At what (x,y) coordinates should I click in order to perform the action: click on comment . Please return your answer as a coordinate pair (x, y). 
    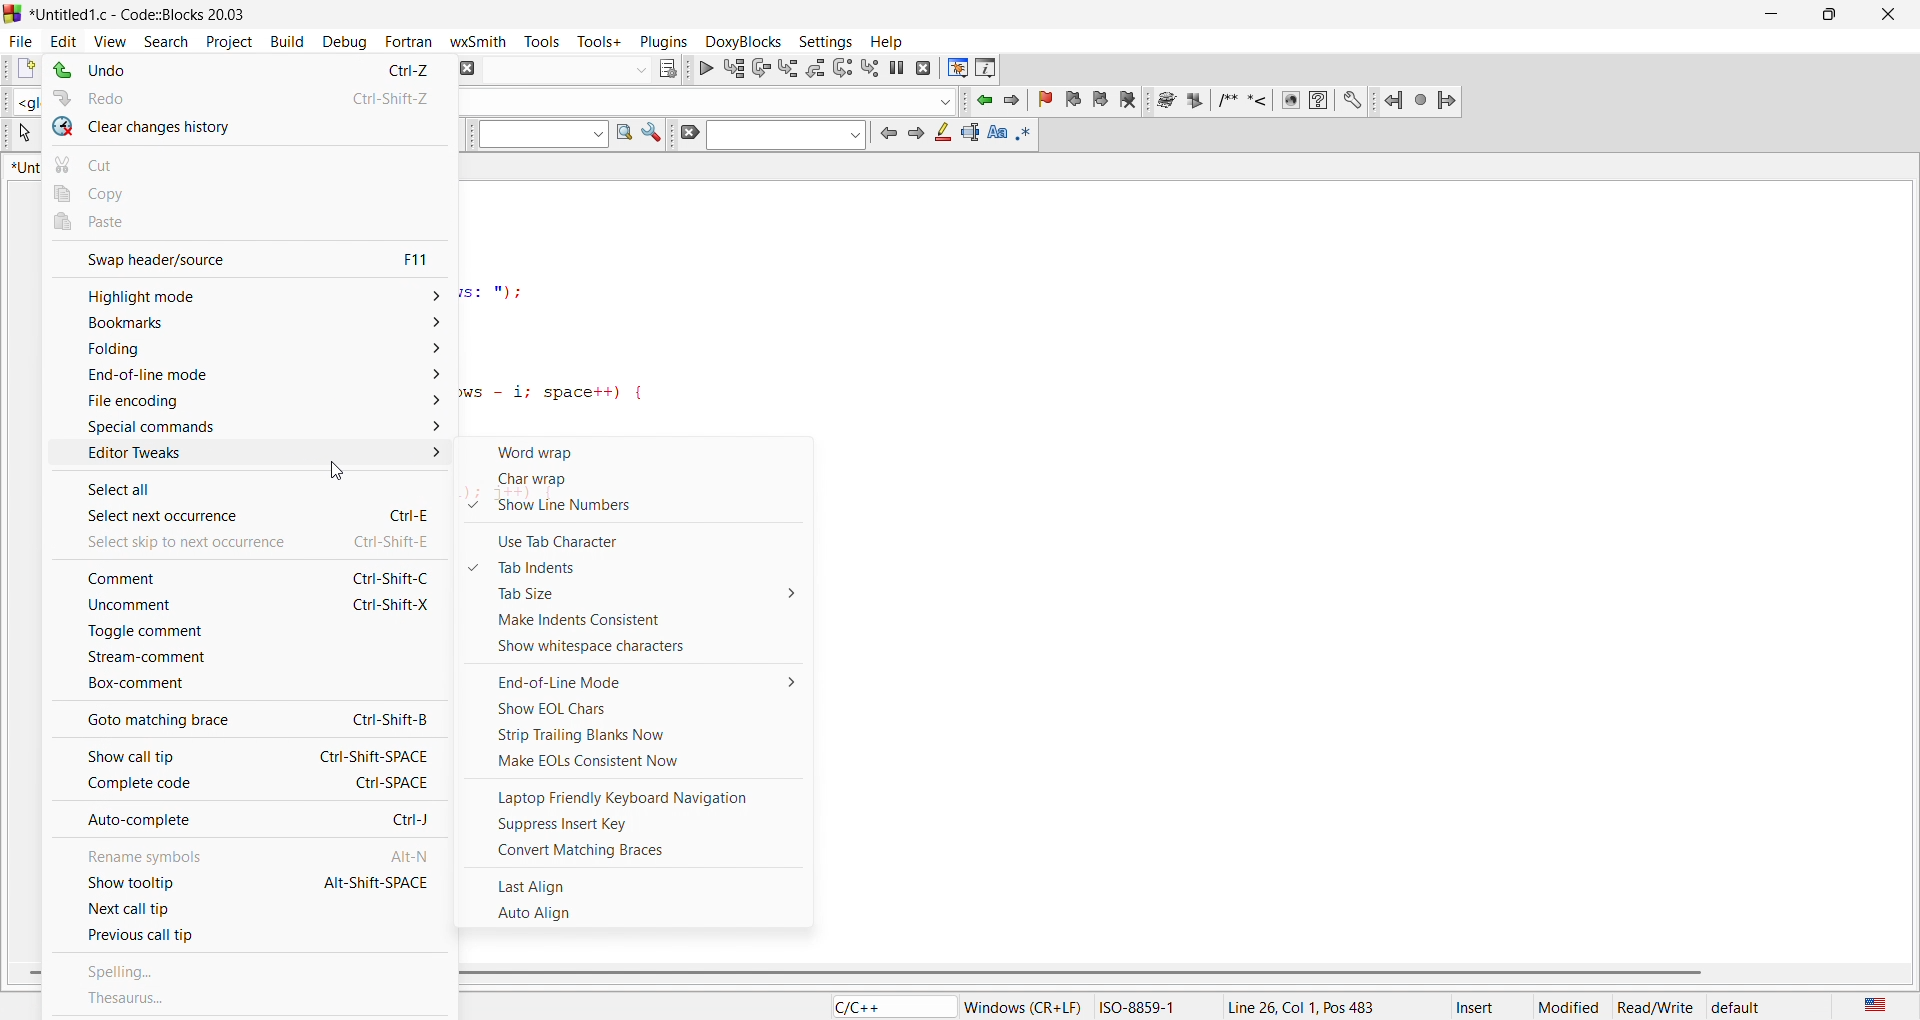
    Looking at the image, I should click on (131, 577).